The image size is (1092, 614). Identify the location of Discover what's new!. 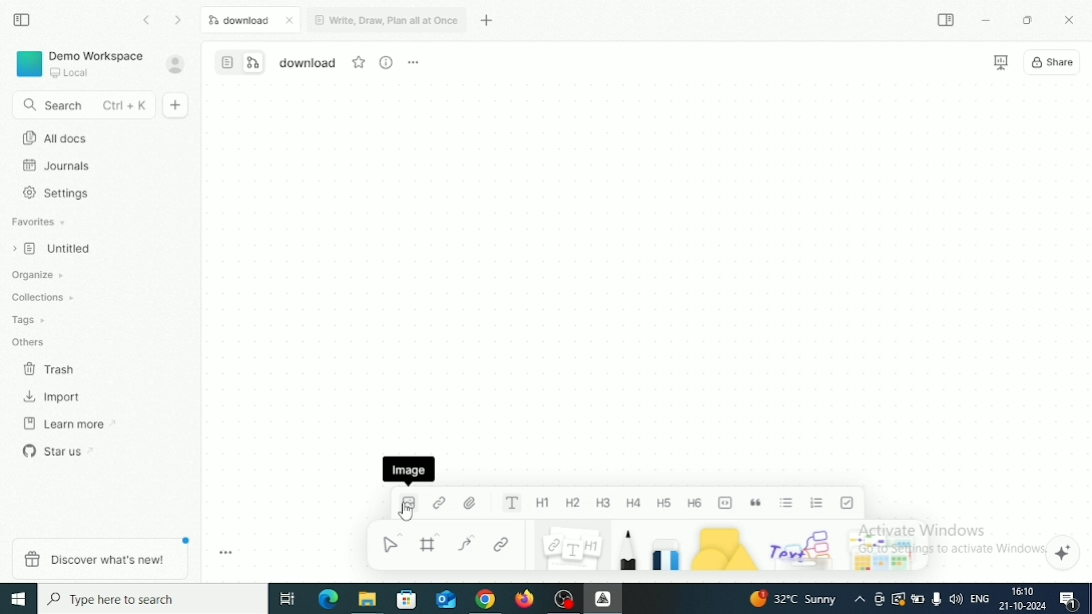
(102, 558).